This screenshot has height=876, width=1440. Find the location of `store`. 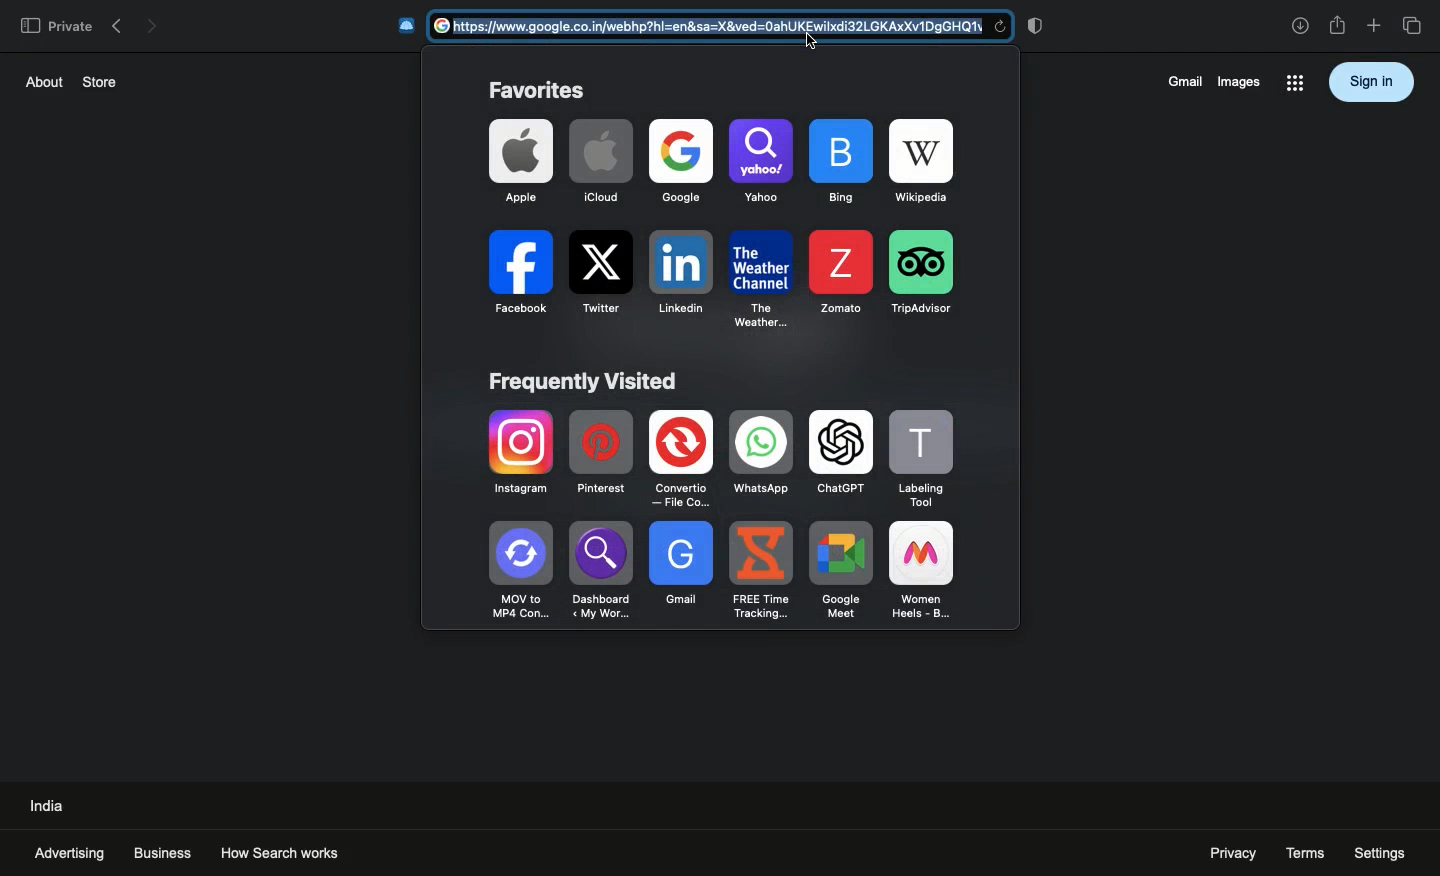

store is located at coordinates (101, 80).